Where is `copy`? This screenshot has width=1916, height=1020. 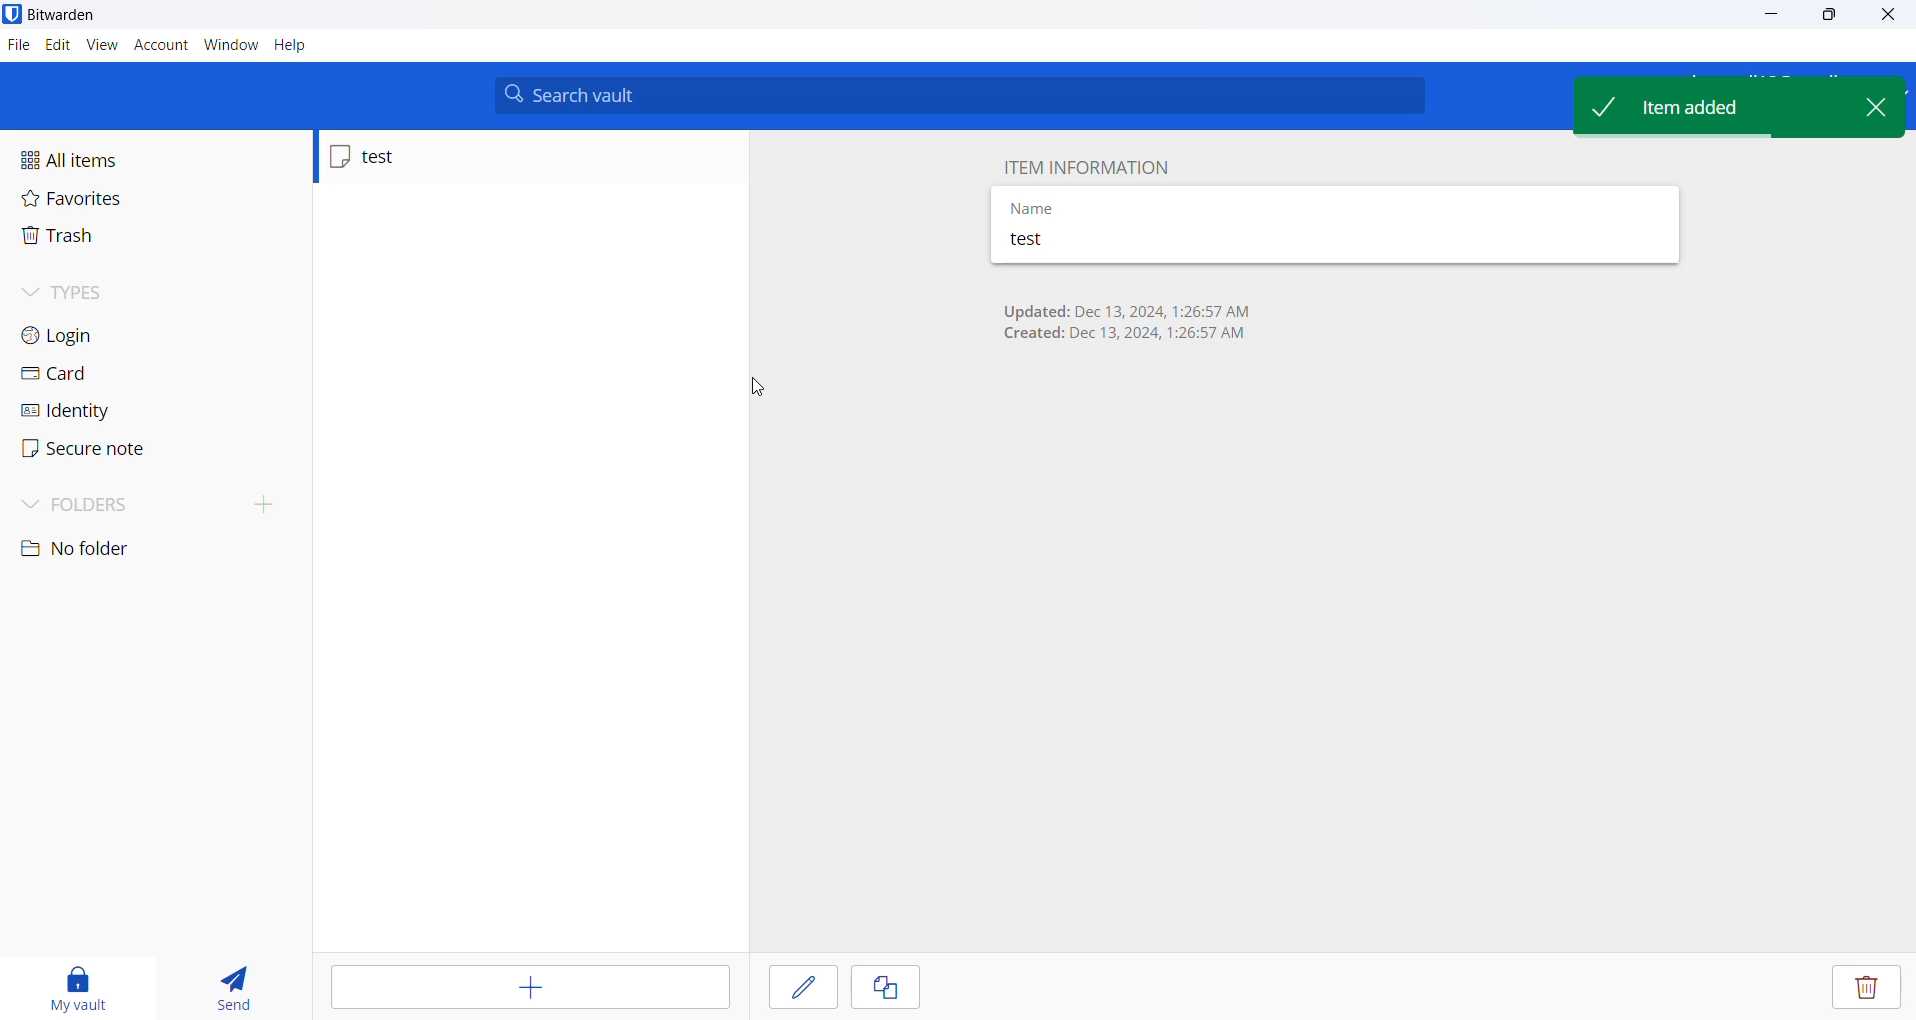
copy is located at coordinates (882, 987).